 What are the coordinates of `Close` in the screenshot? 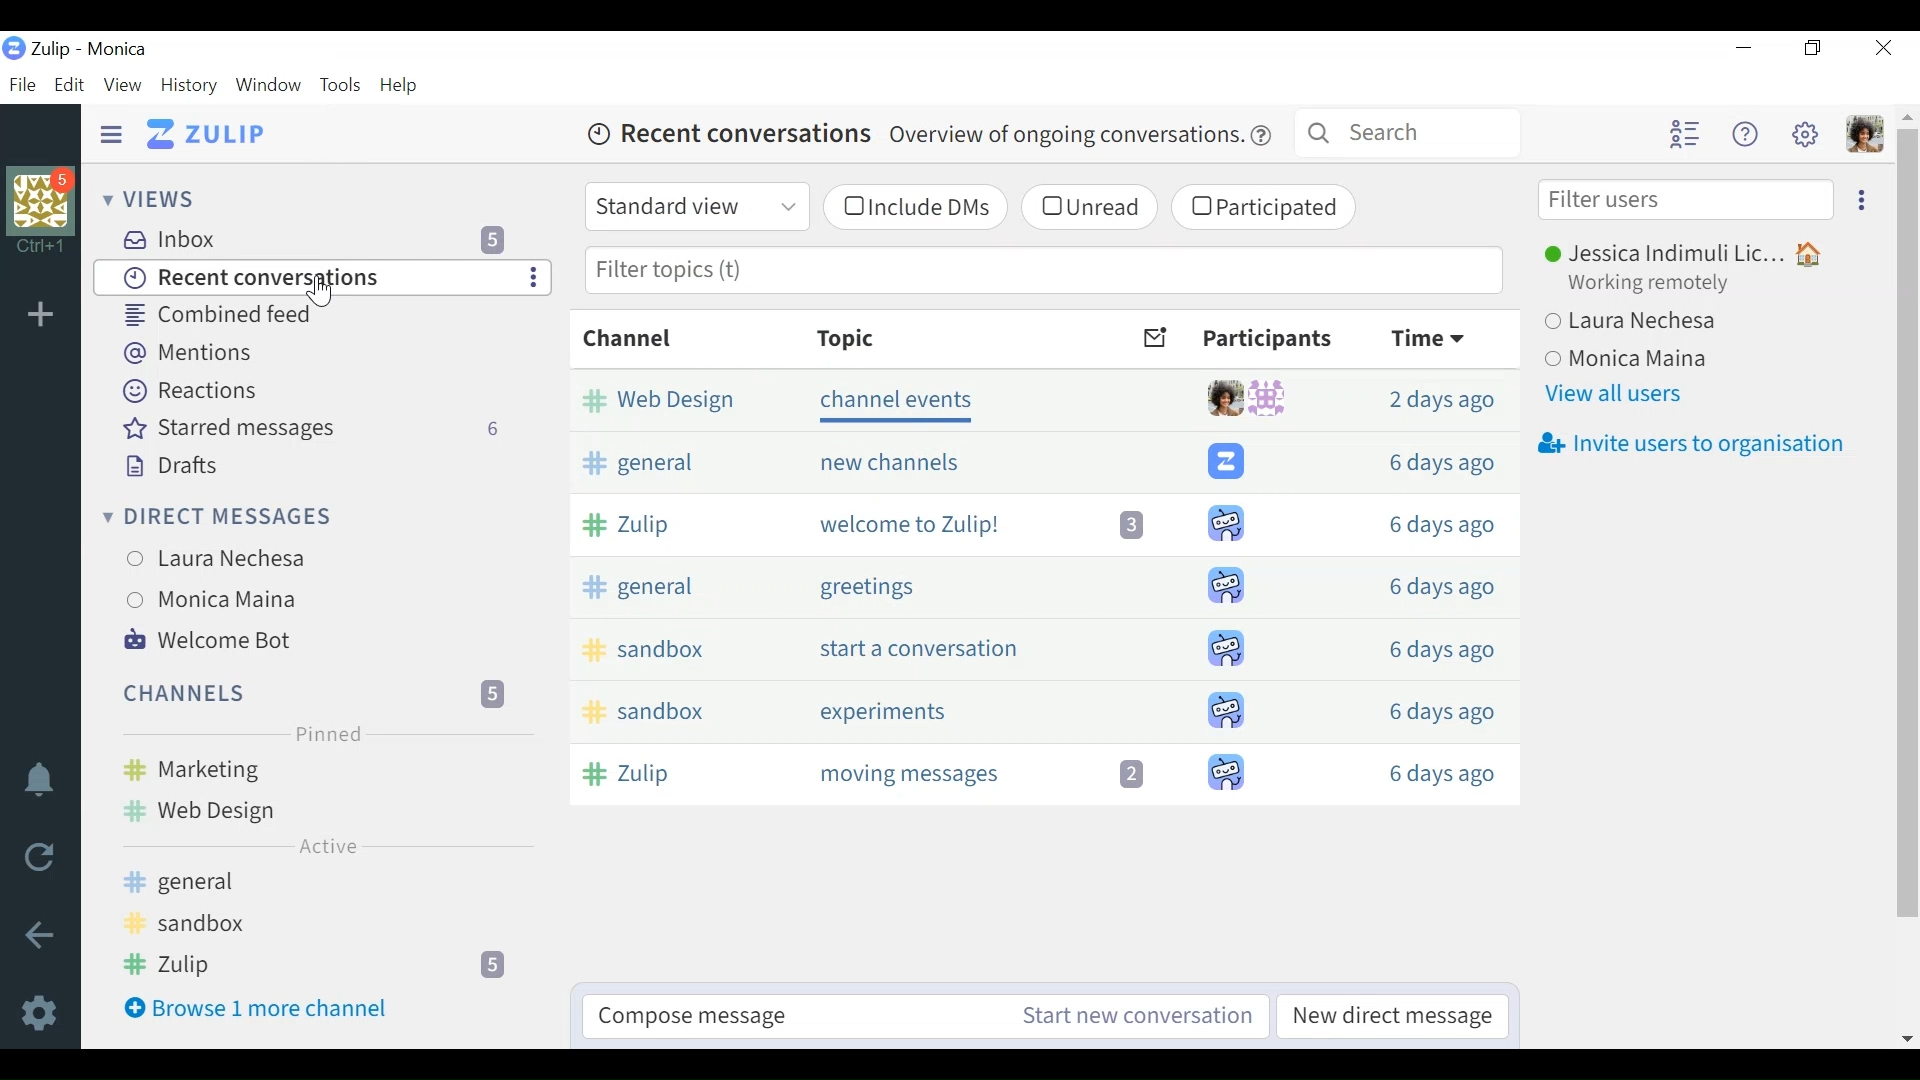 It's located at (1882, 47).